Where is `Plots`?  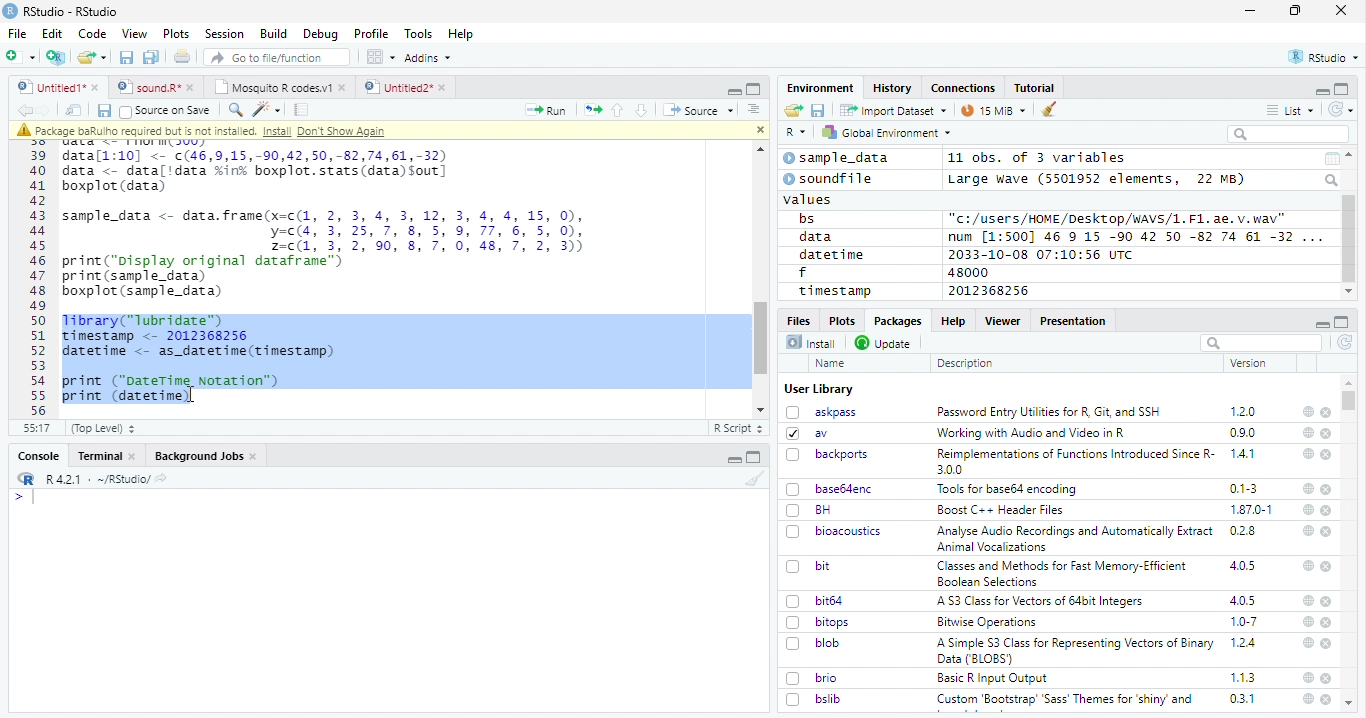
Plots is located at coordinates (841, 320).